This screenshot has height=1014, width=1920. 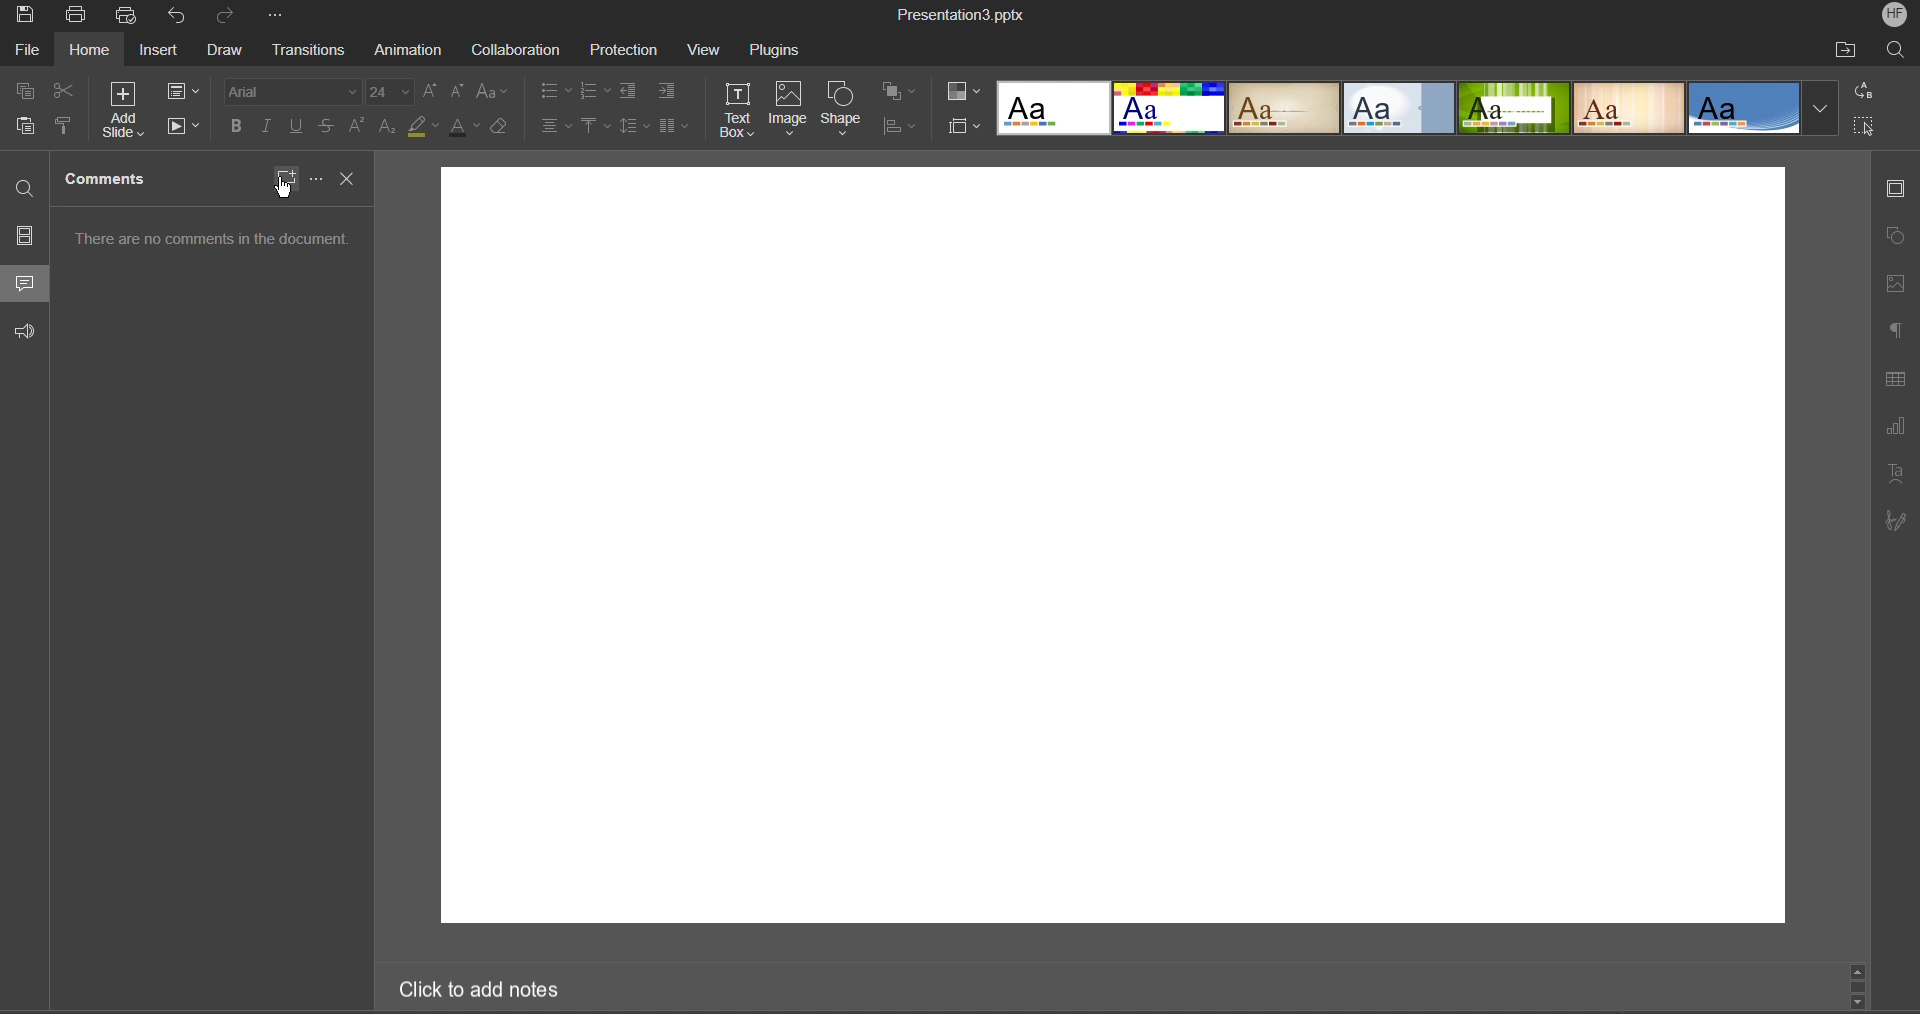 I want to click on Playback, so click(x=184, y=126).